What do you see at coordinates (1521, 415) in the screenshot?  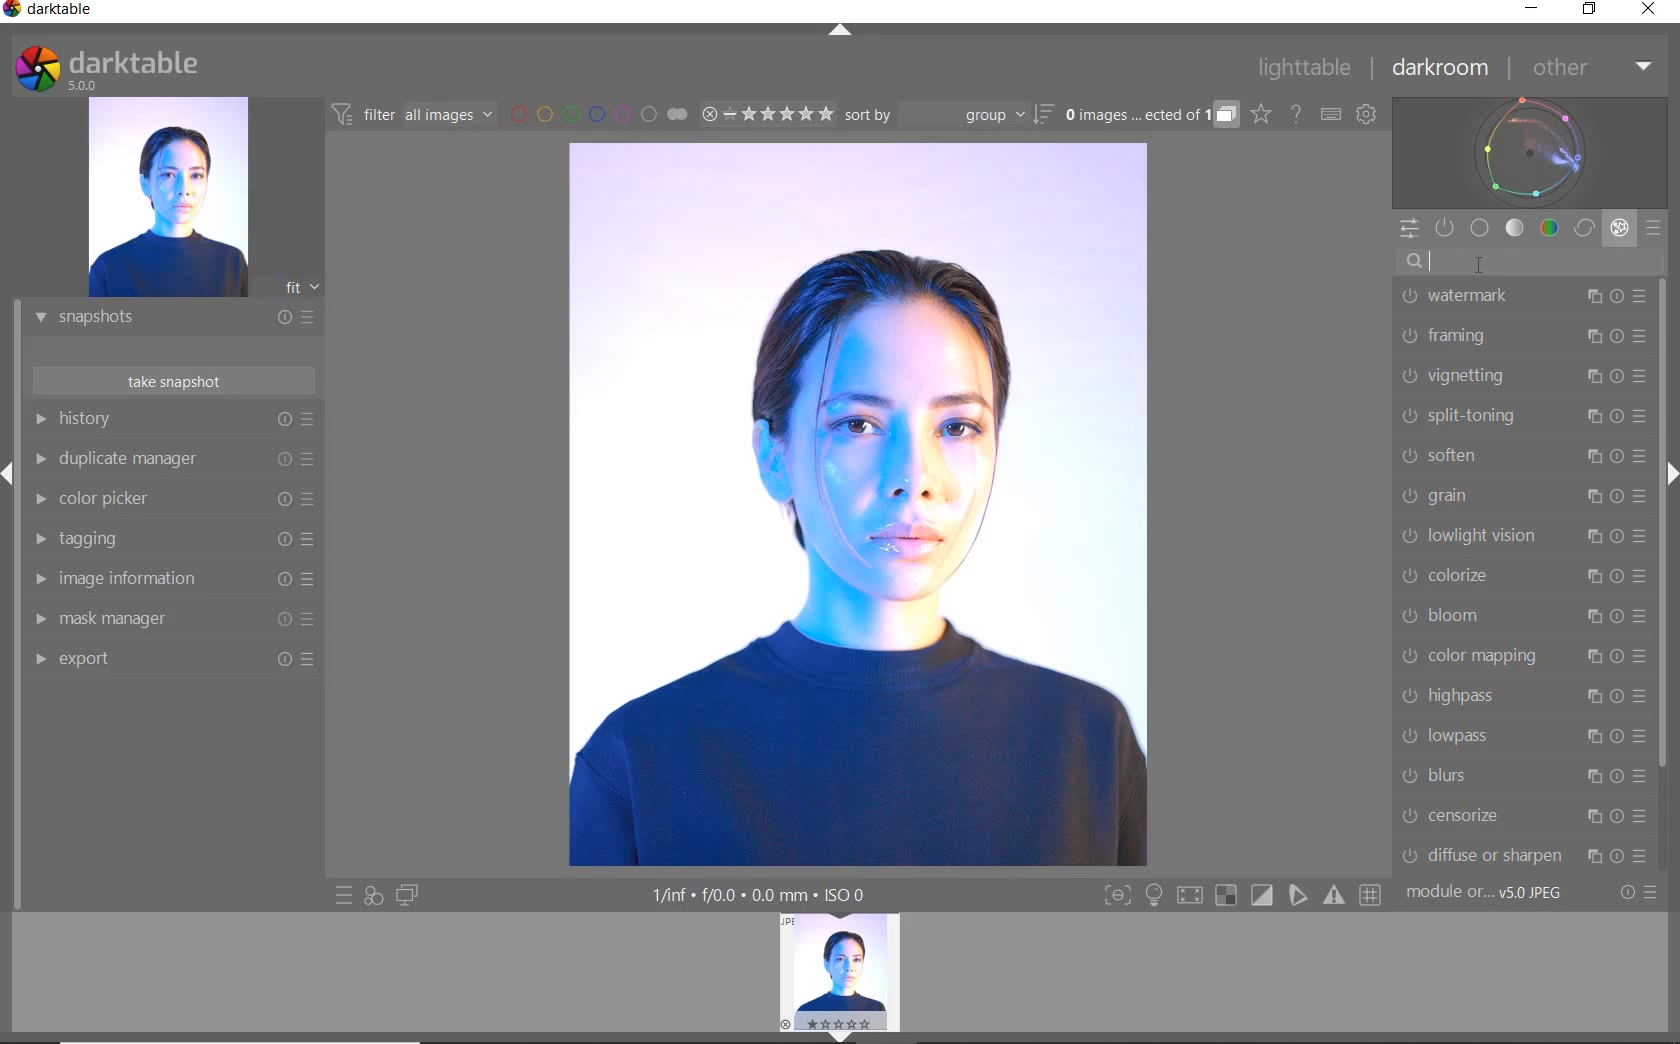 I see `SPLIT-TONING` at bounding box center [1521, 415].